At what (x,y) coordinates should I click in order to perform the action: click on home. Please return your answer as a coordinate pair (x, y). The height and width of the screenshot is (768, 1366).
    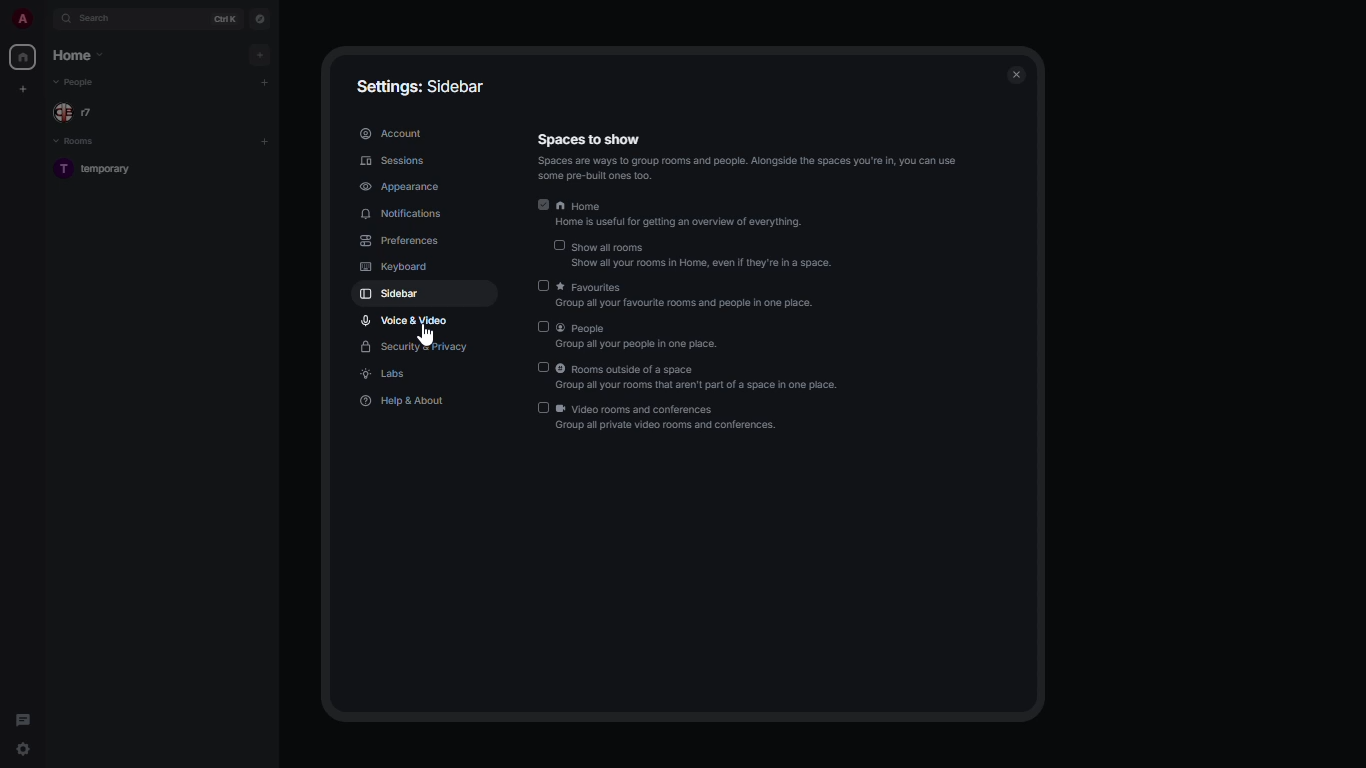
    Looking at the image, I should click on (24, 56).